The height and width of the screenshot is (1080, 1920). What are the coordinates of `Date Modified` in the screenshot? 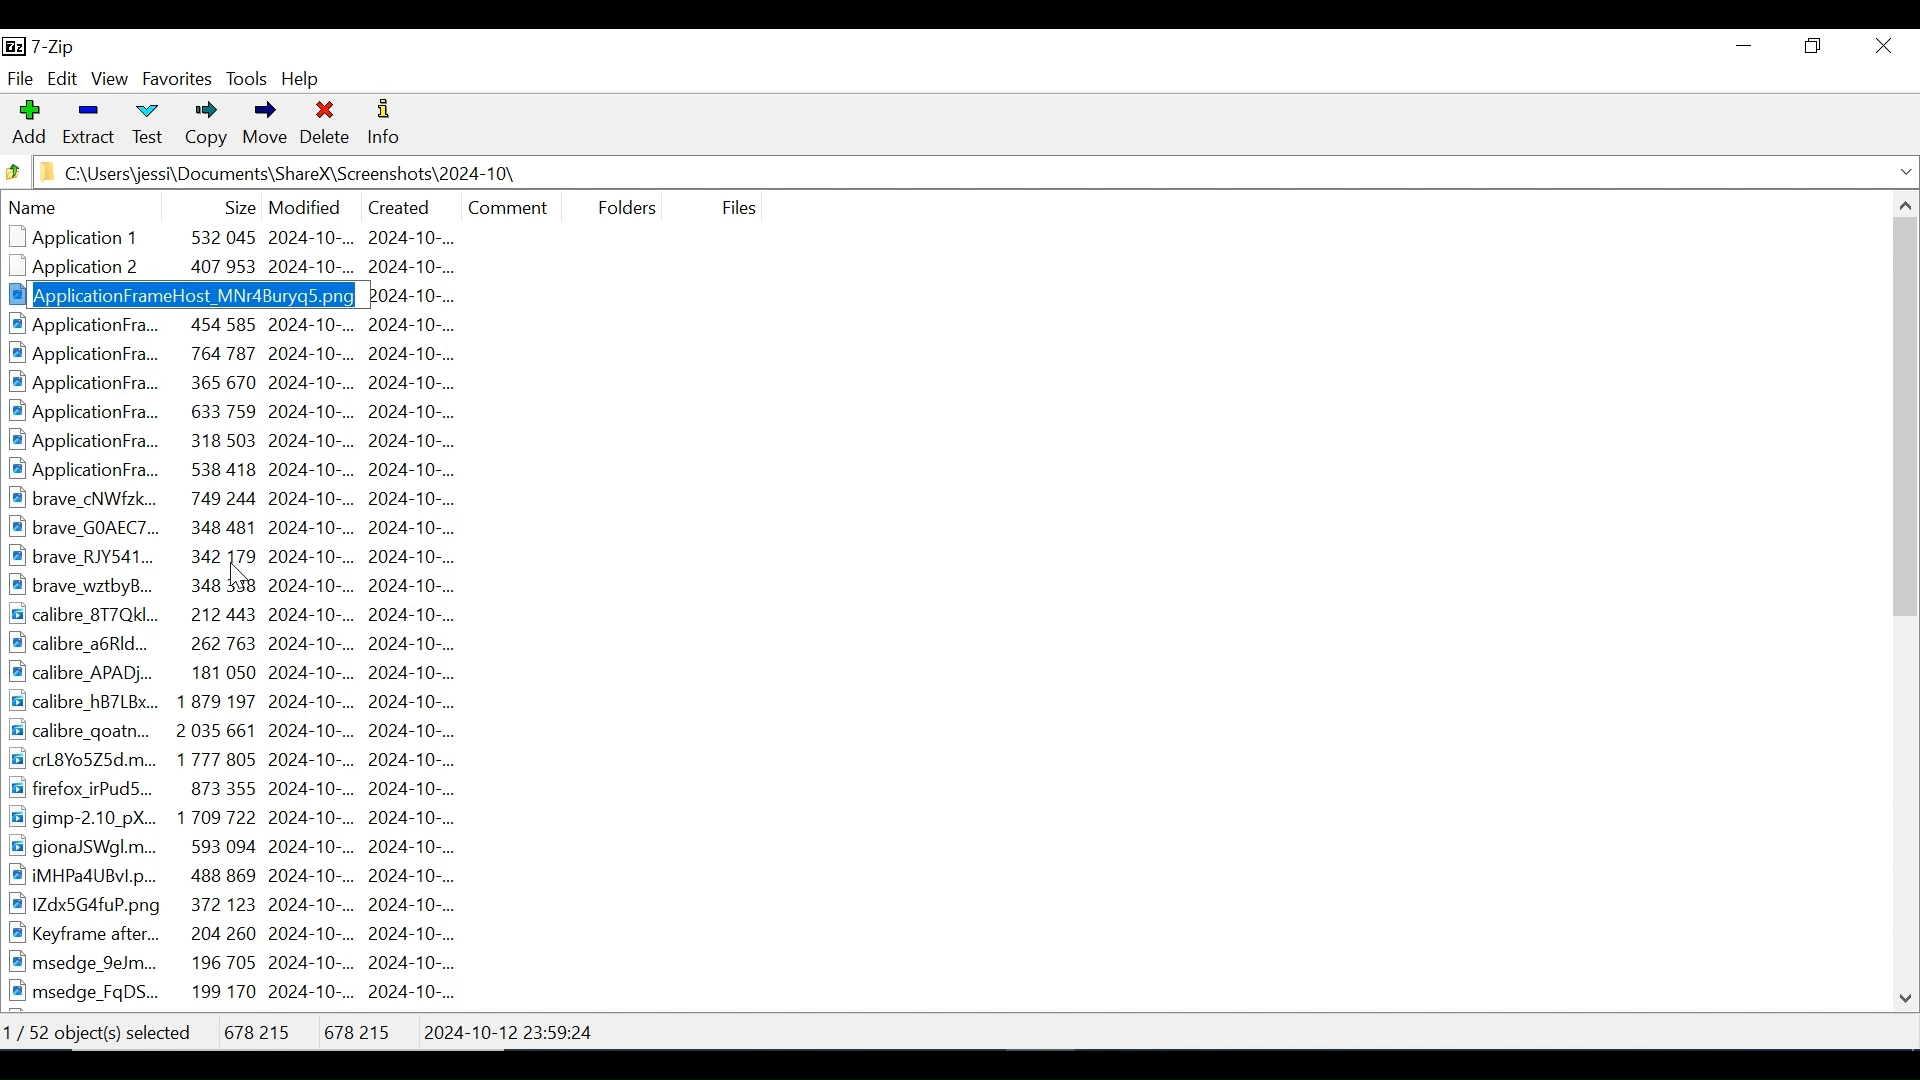 It's located at (305, 205).